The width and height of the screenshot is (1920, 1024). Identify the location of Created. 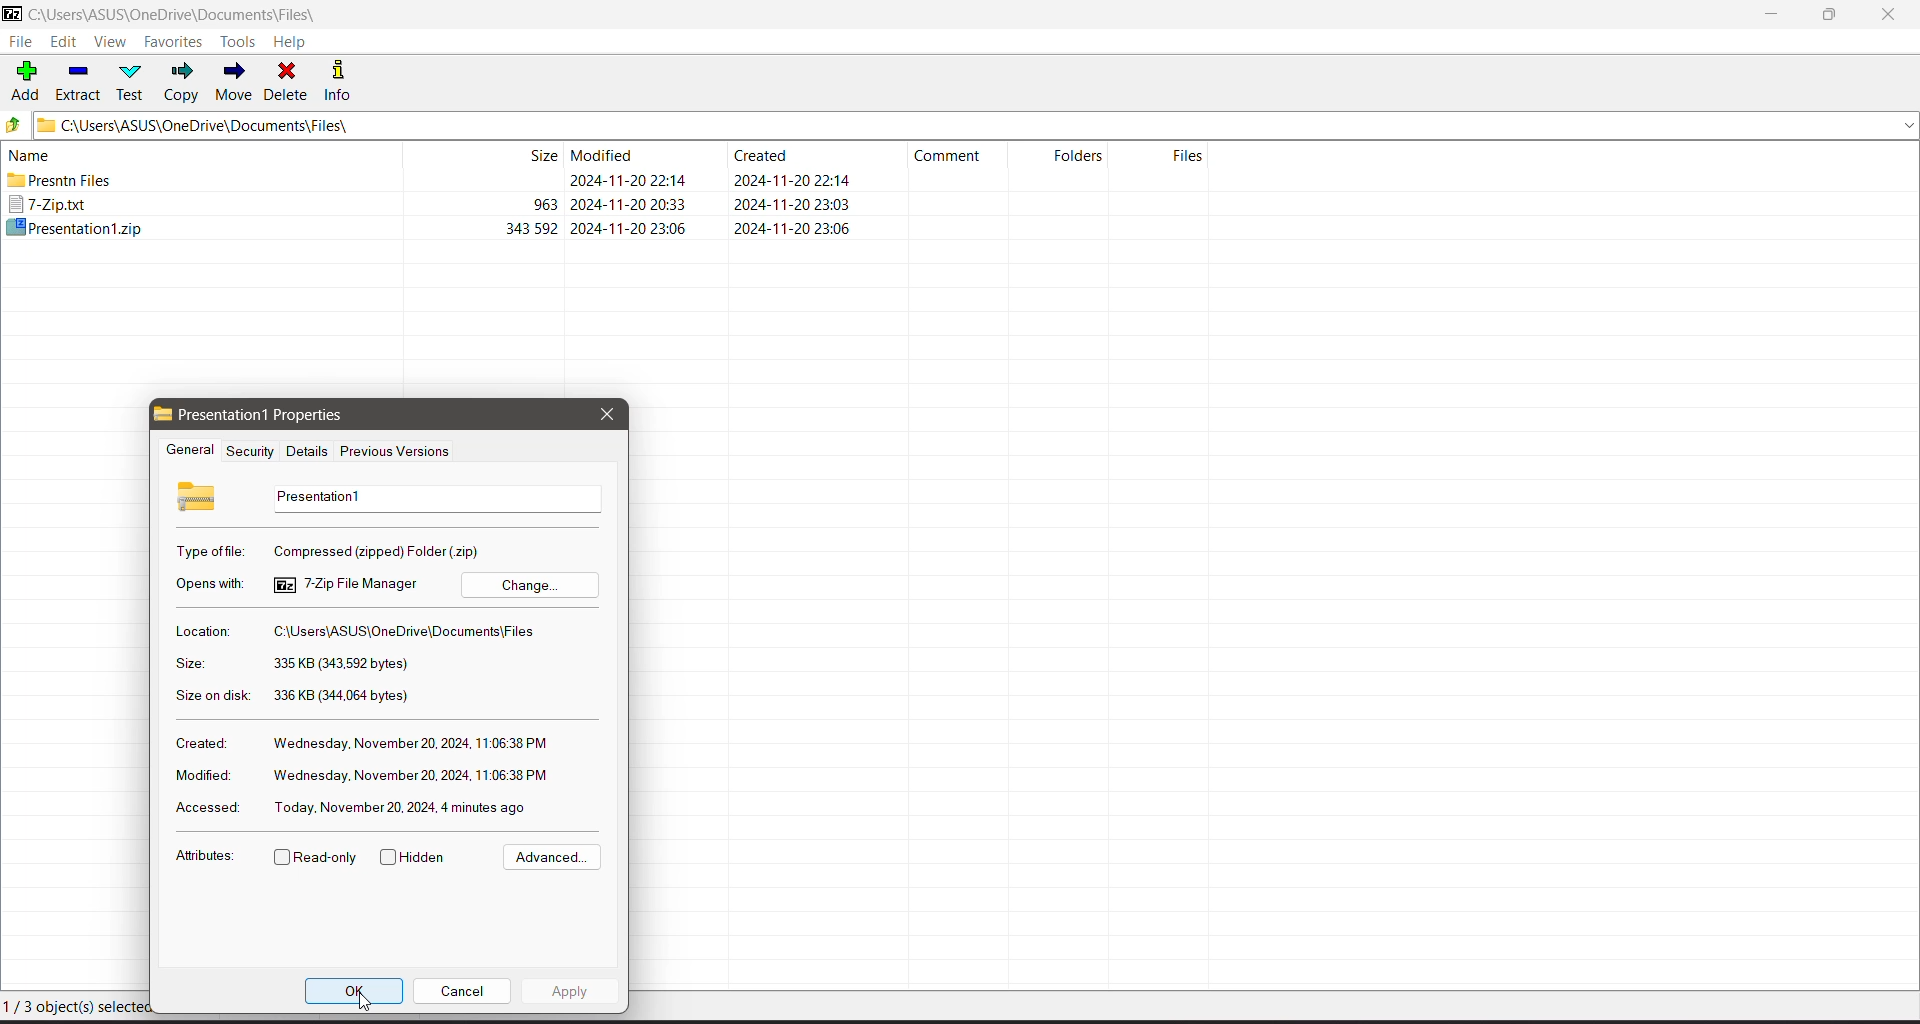
(199, 742).